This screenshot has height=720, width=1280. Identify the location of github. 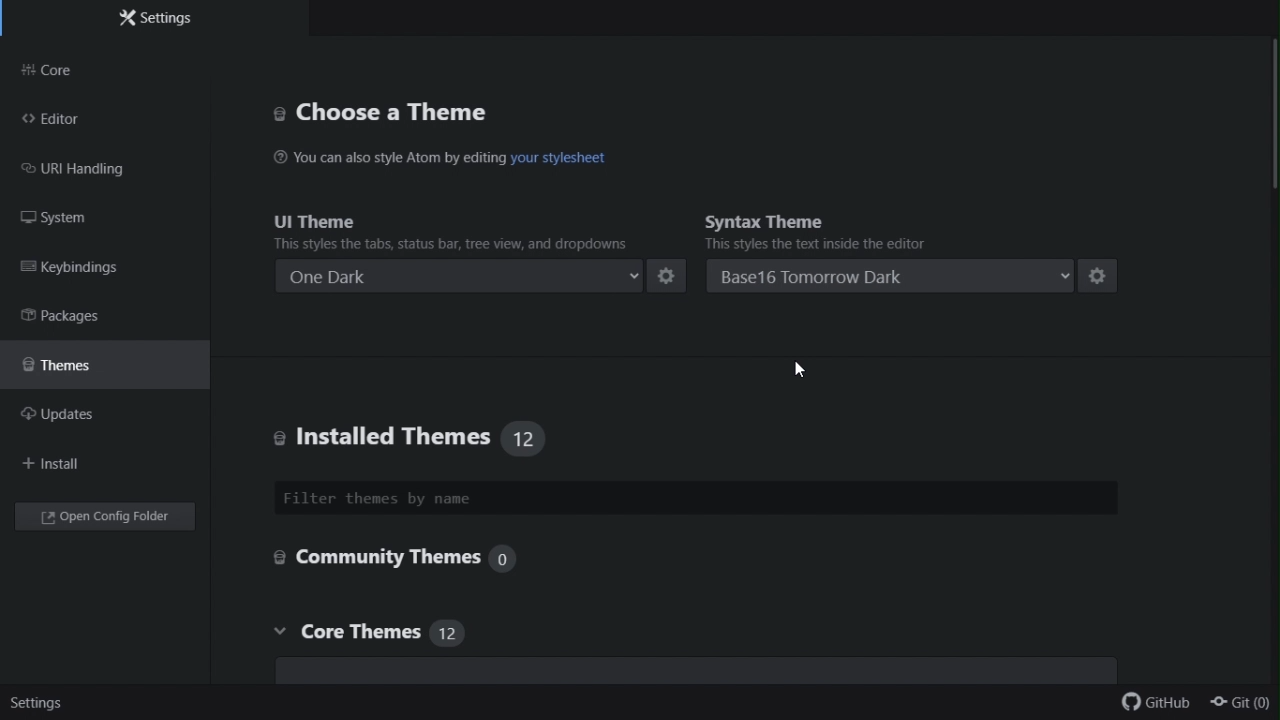
(1163, 706).